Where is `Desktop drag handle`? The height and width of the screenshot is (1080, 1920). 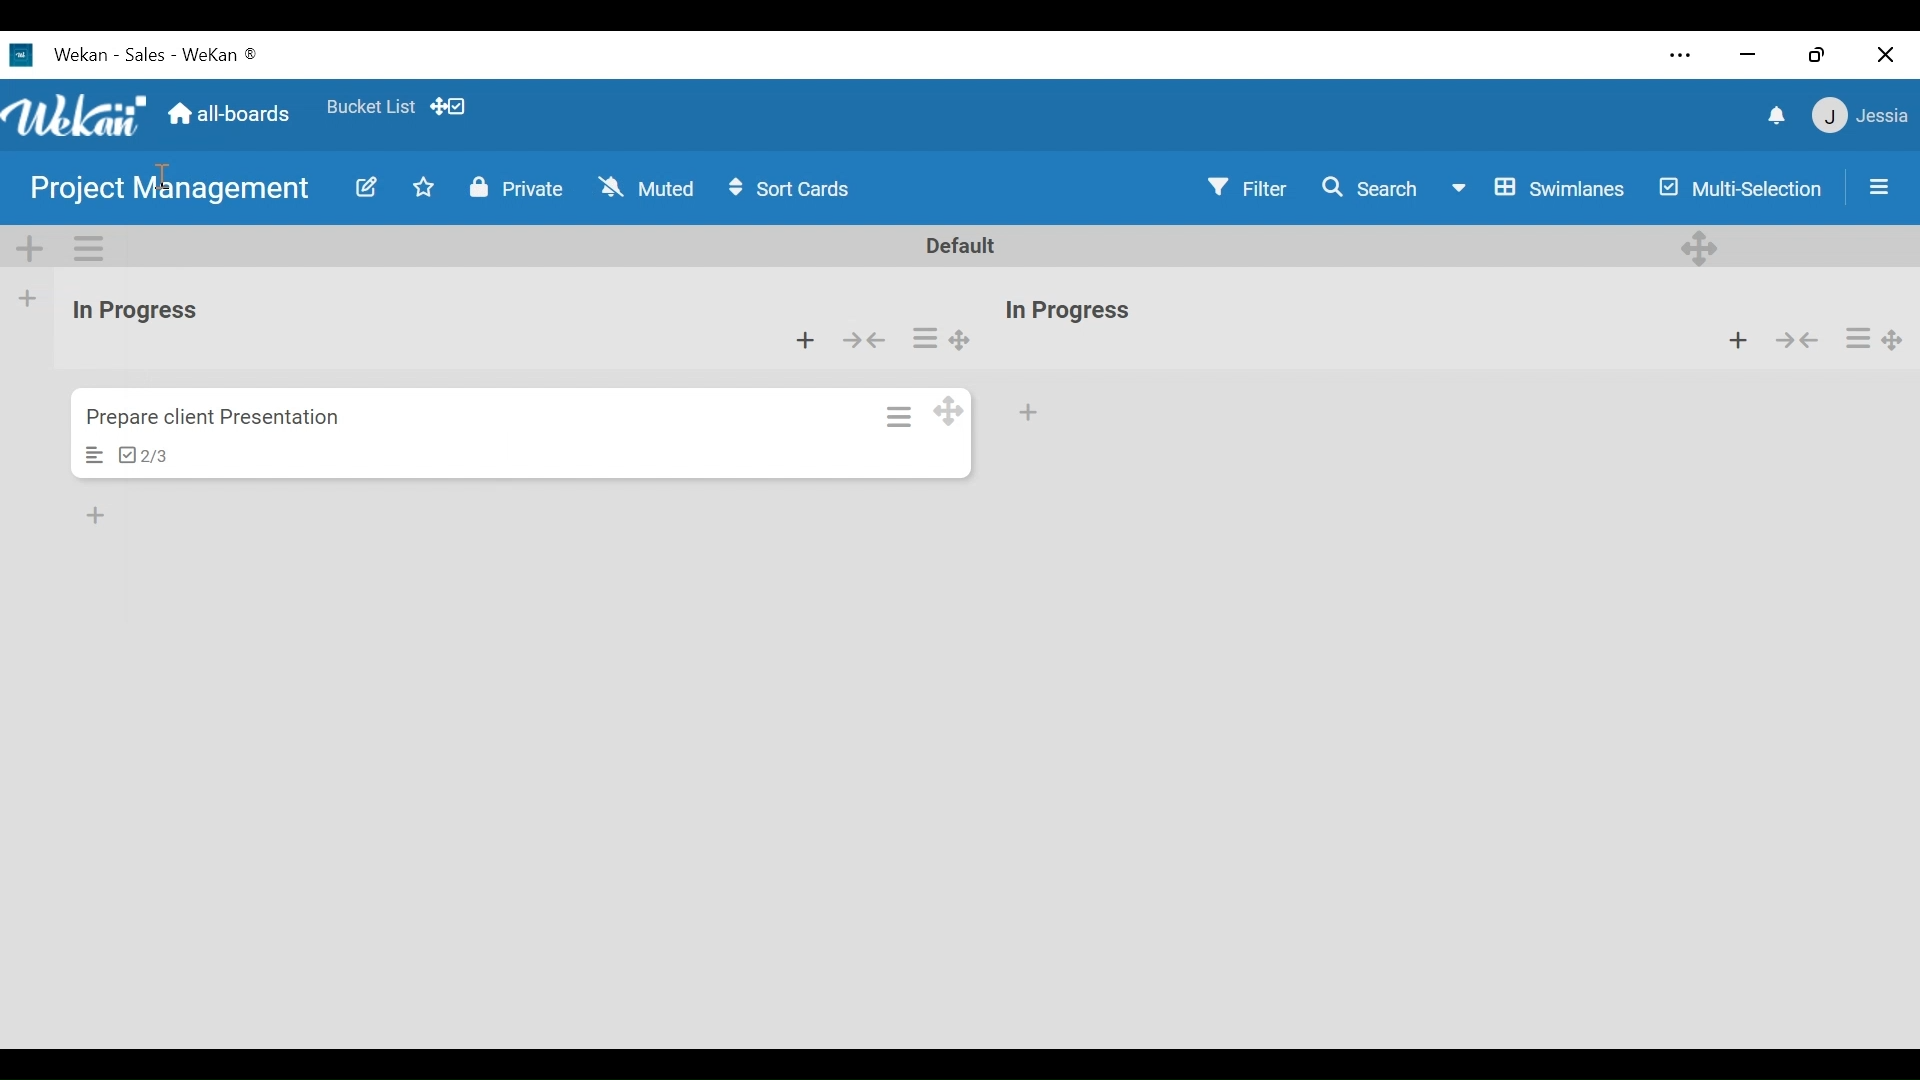
Desktop drag handle is located at coordinates (947, 410).